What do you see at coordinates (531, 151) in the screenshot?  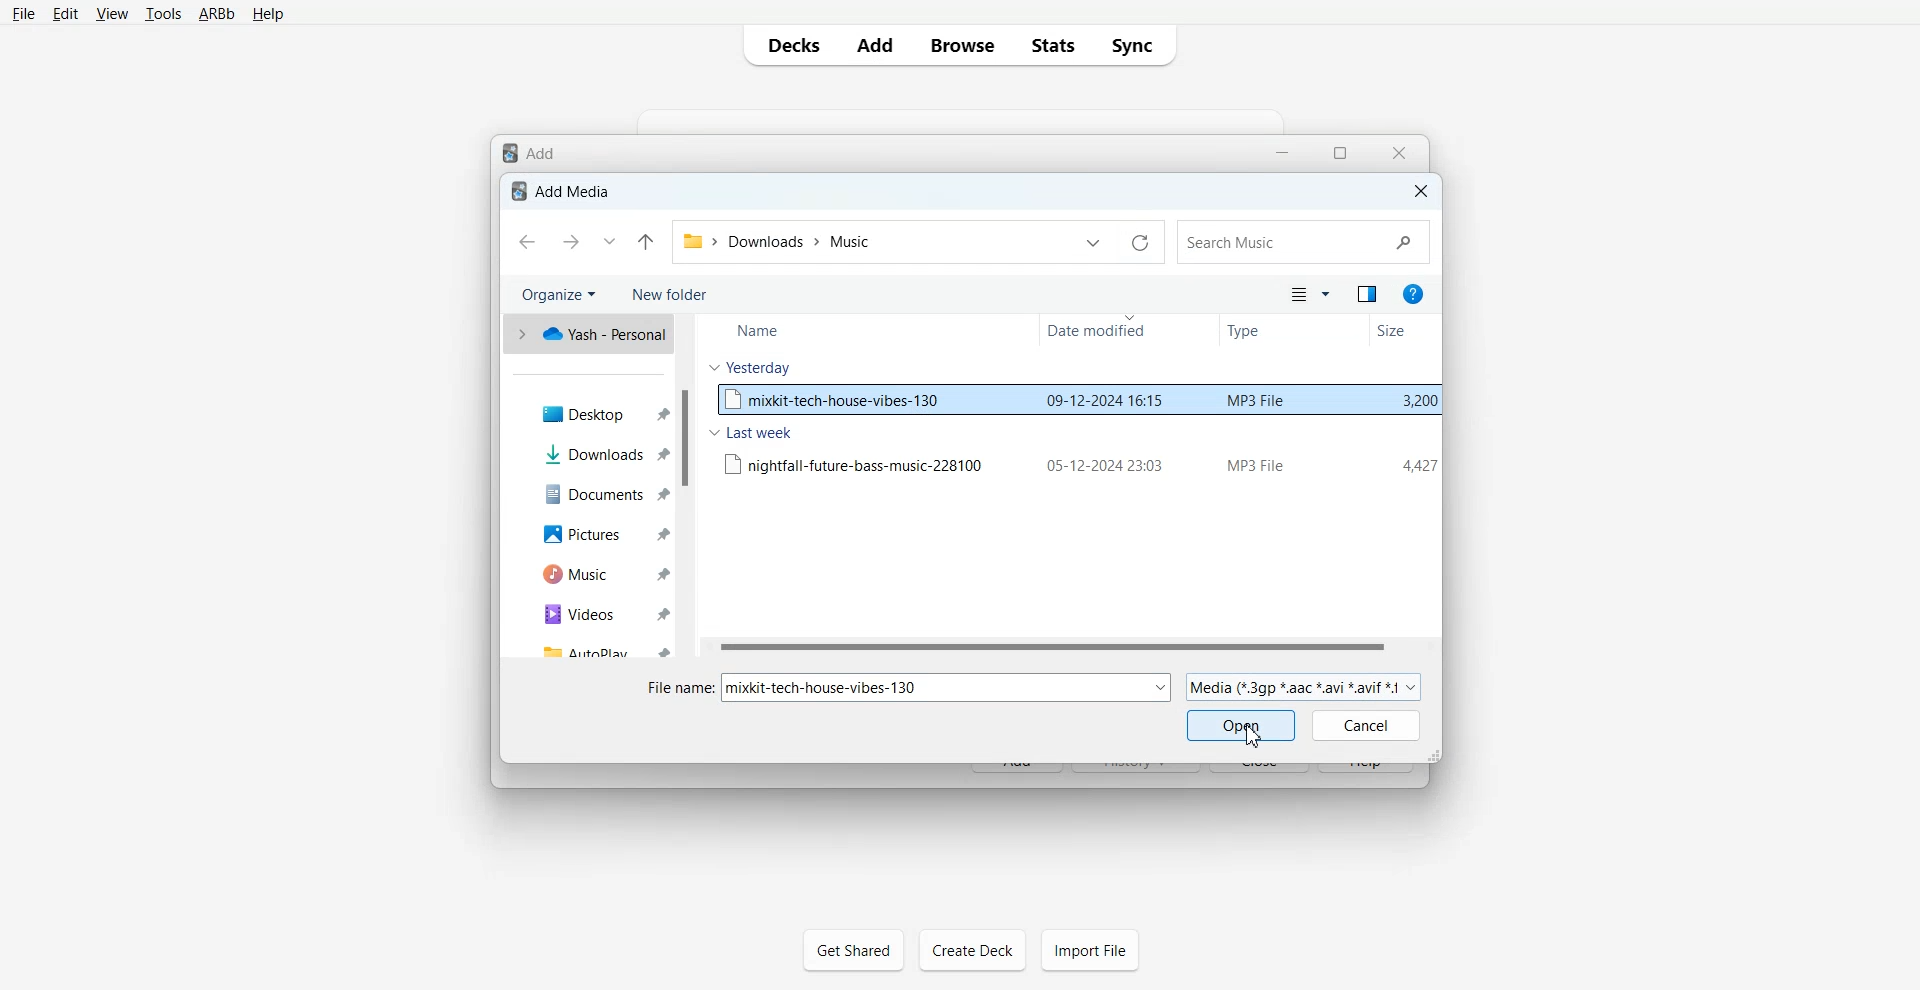 I see `Text` at bounding box center [531, 151].